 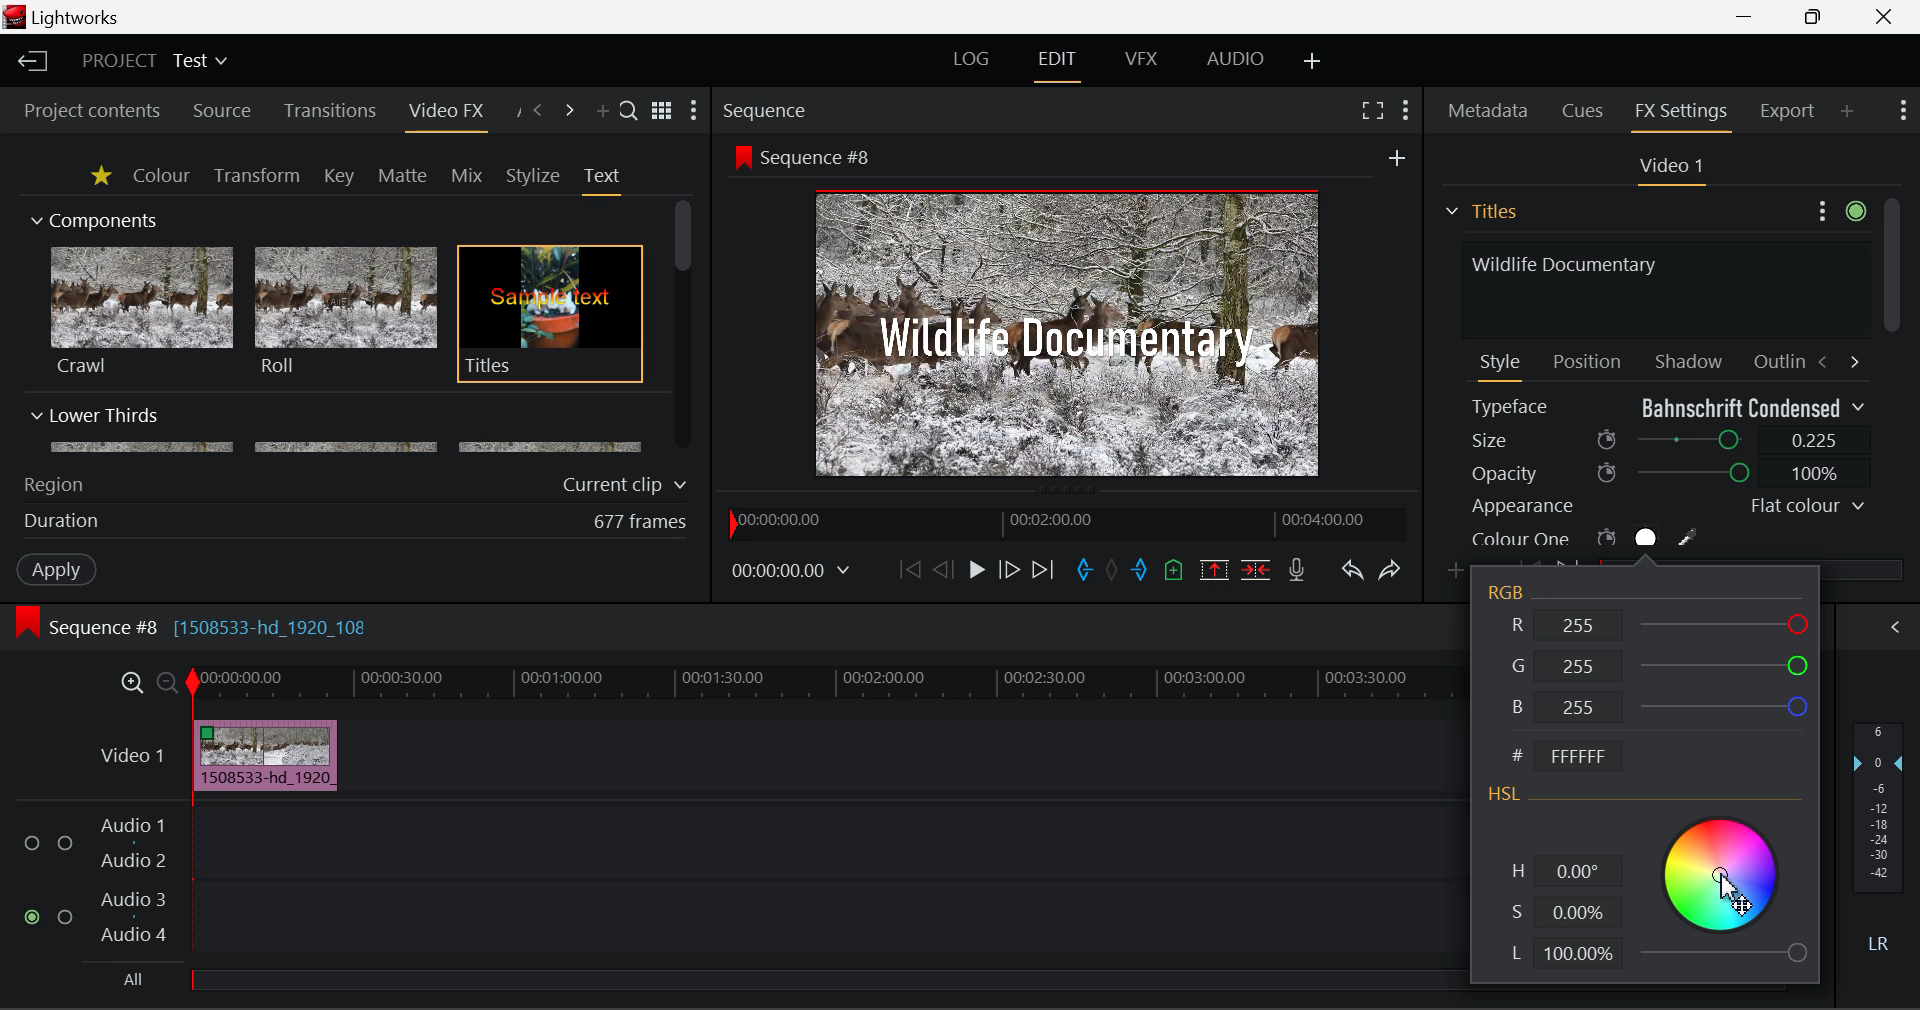 I want to click on Style Tab Open, so click(x=1502, y=366).